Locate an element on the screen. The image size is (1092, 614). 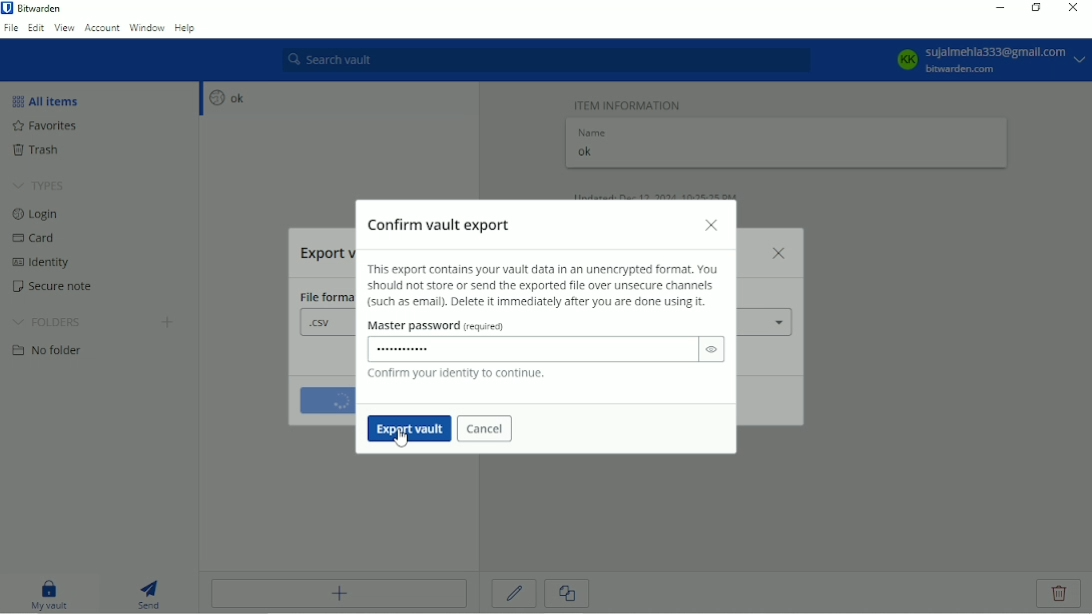
Account is located at coordinates (102, 27).